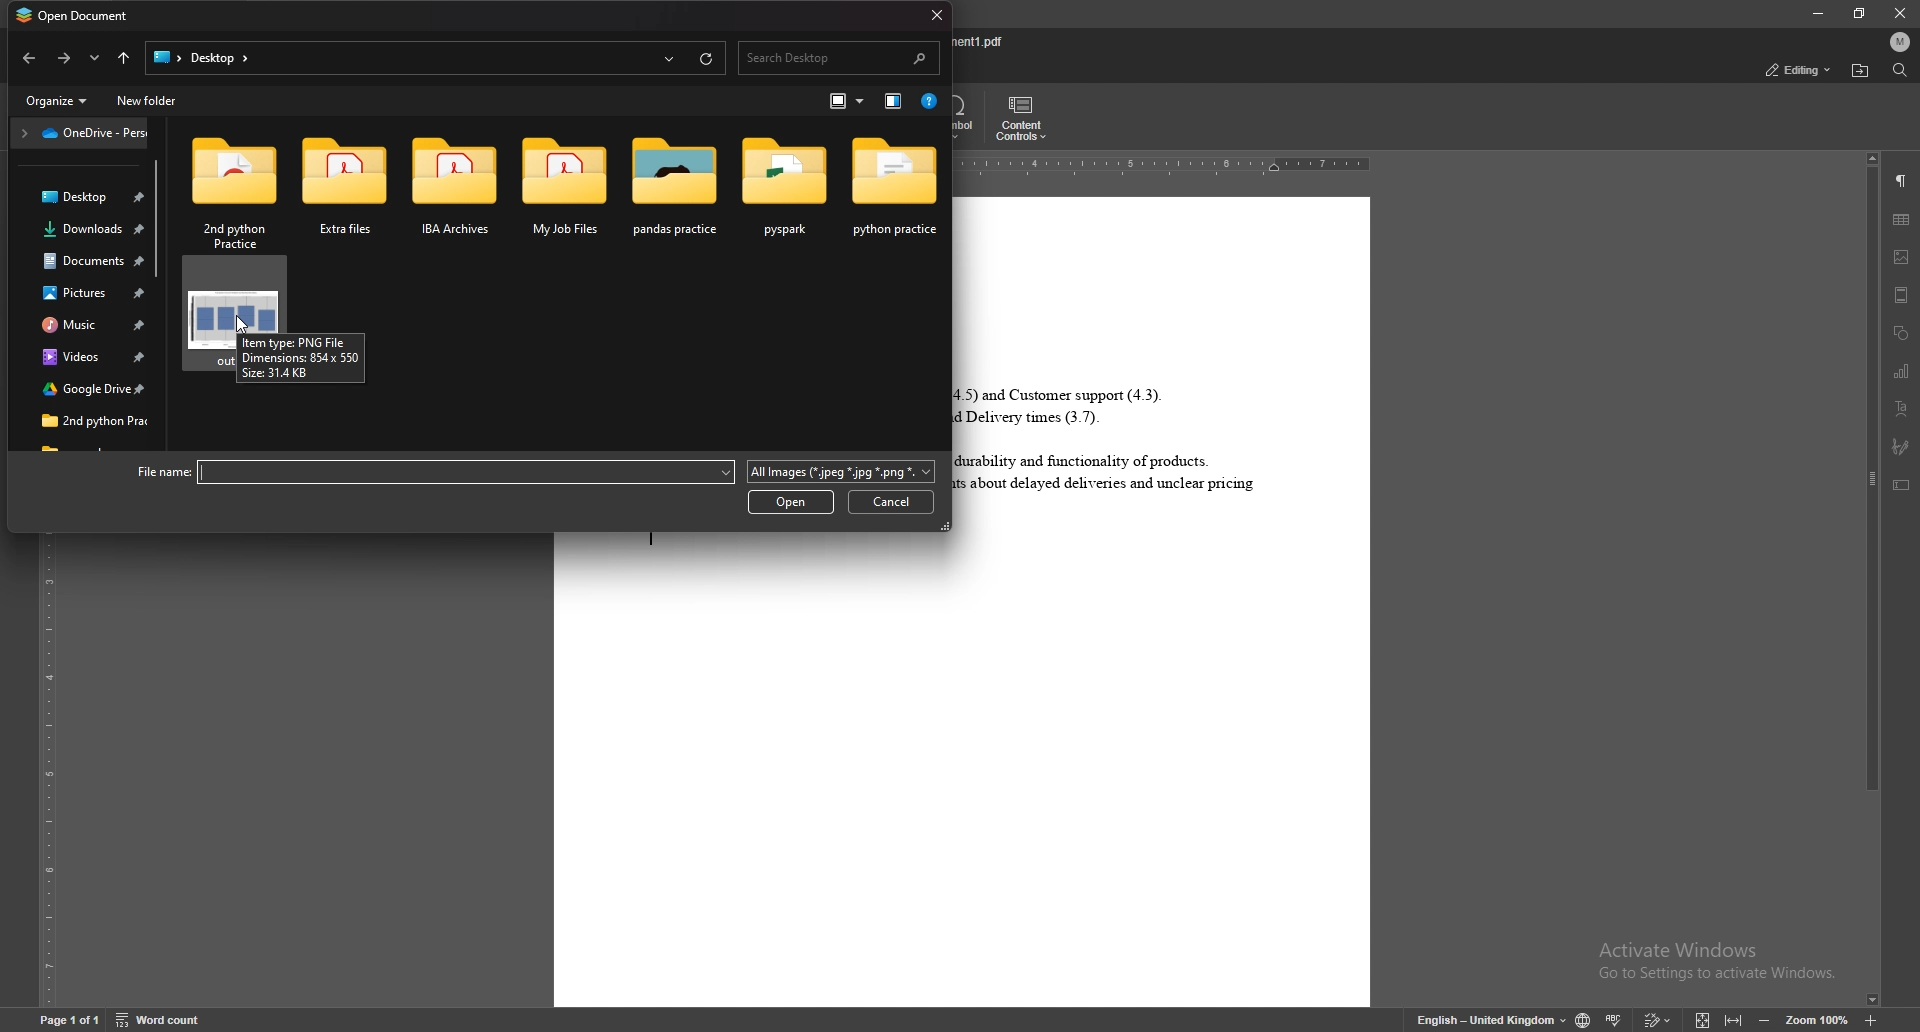  Describe the element at coordinates (1901, 485) in the screenshot. I see `text box` at that location.